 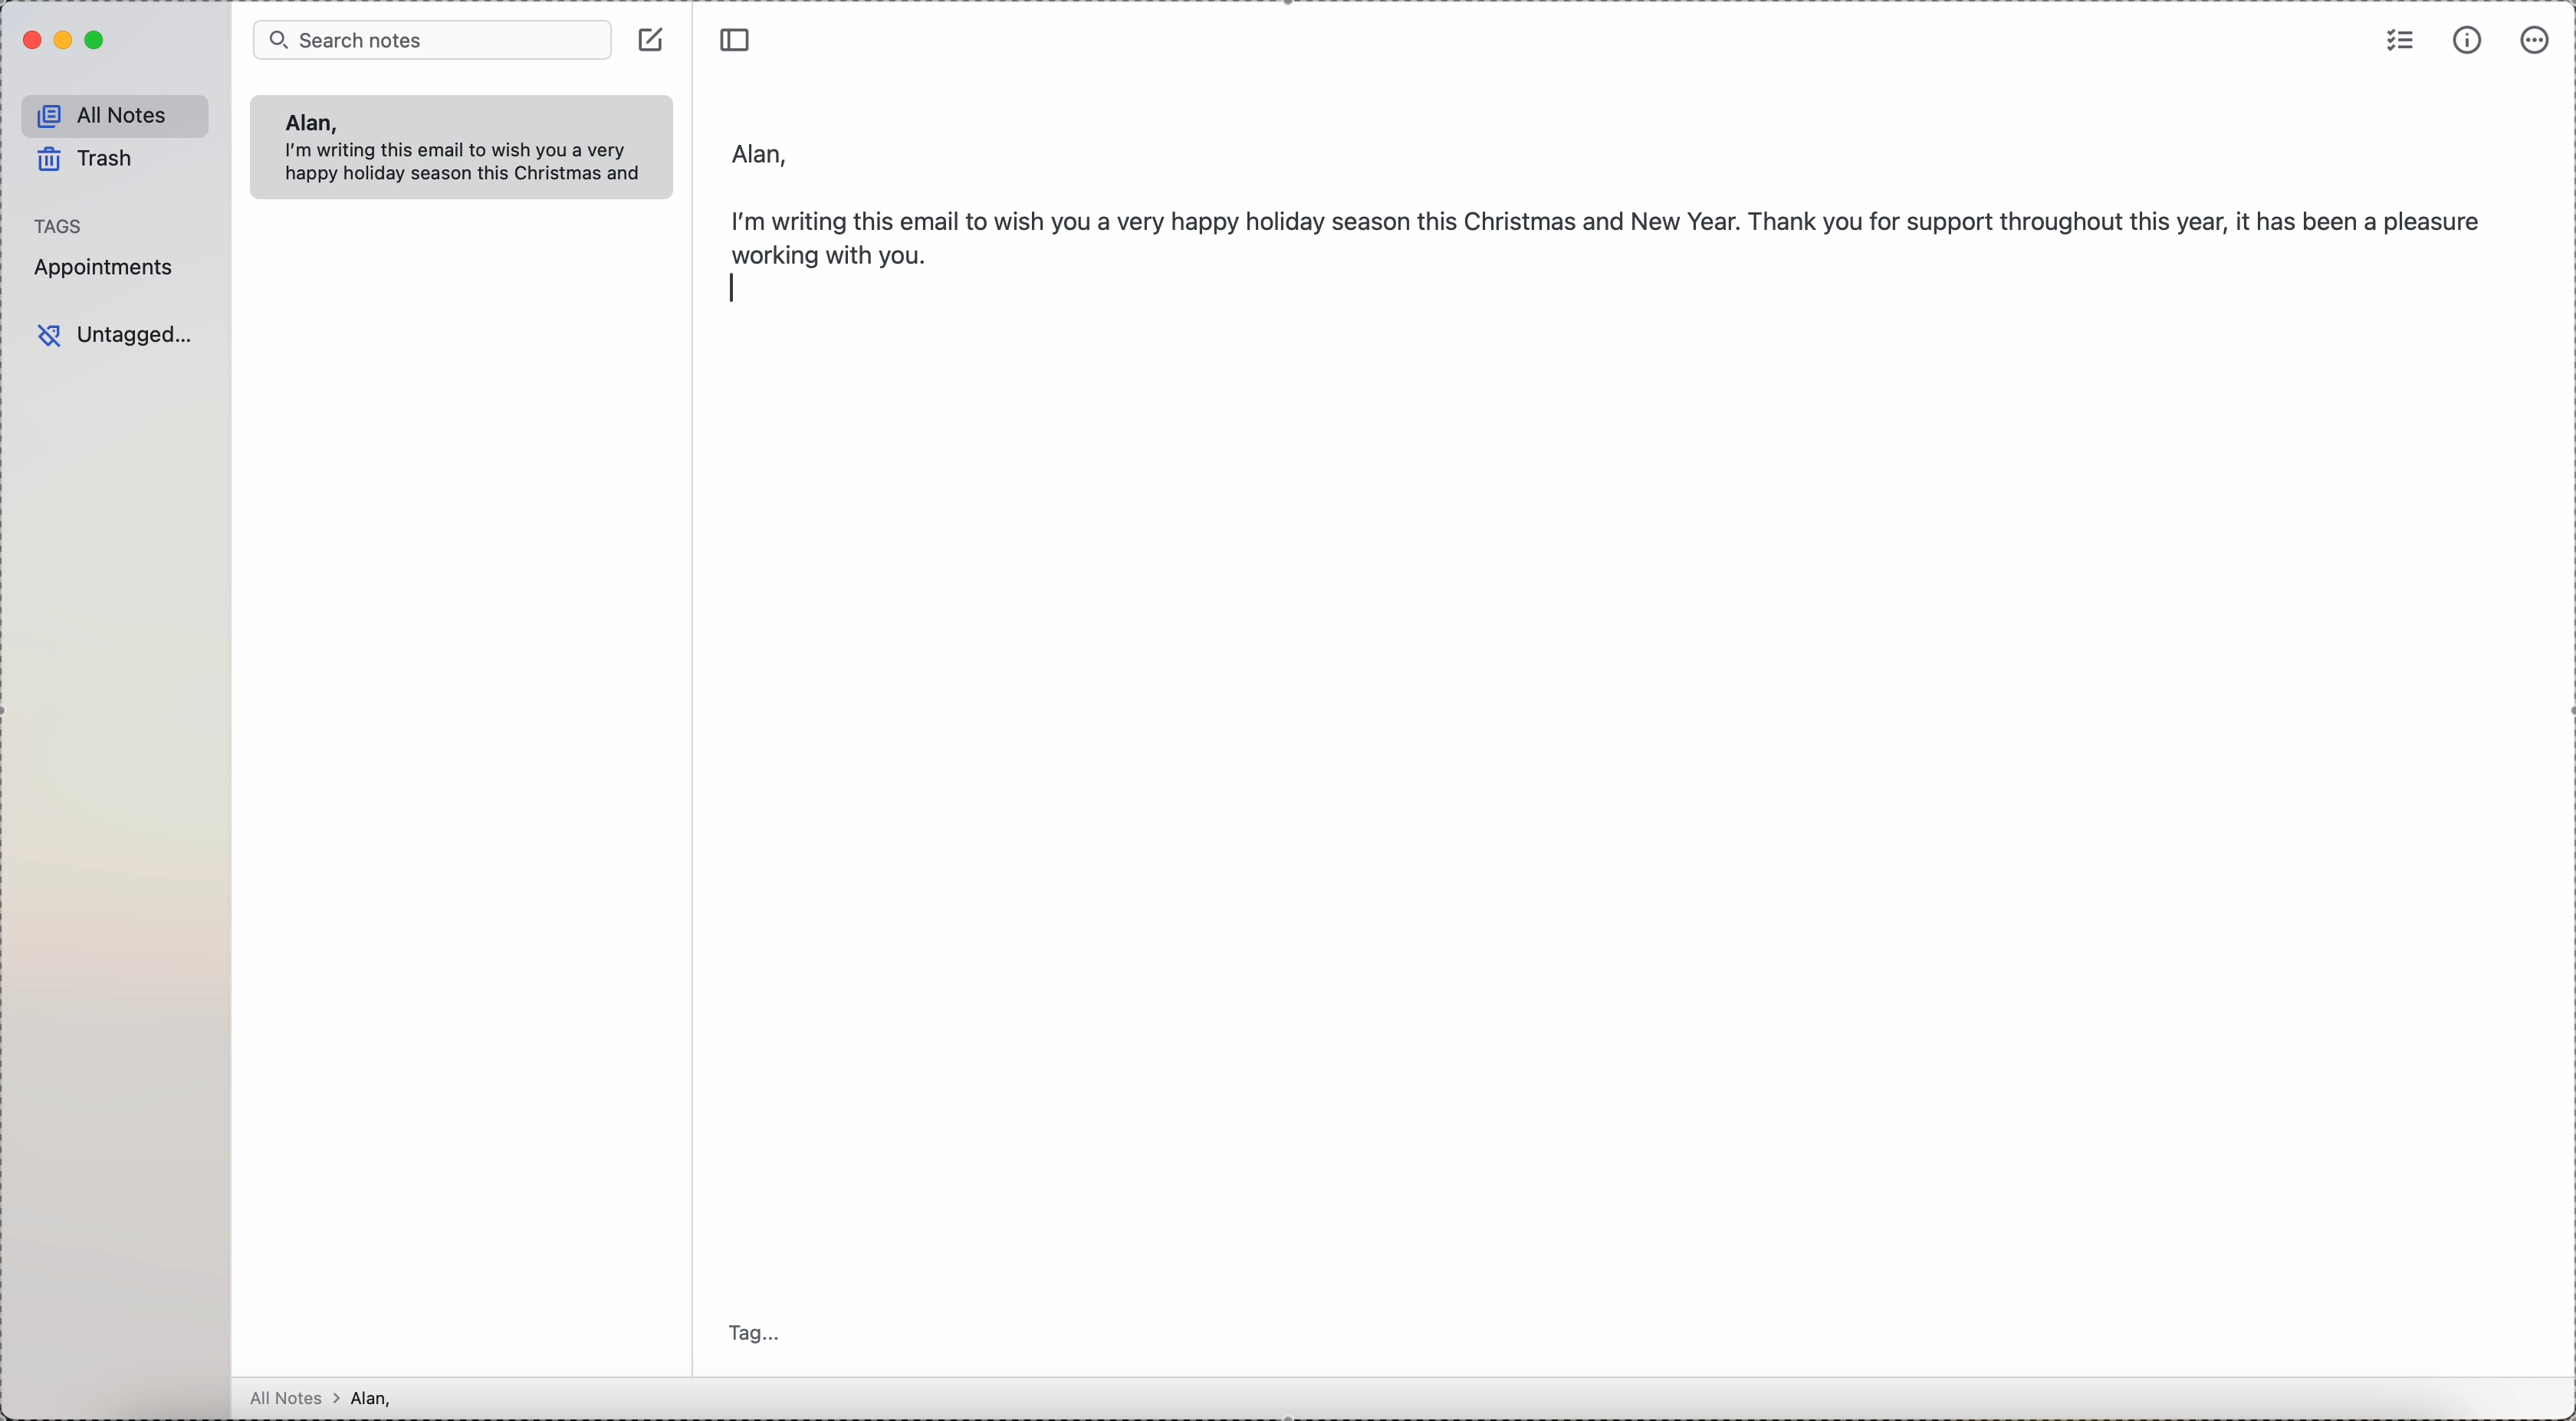 I want to click on all notes > Alan,, so click(x=327, y=1398).